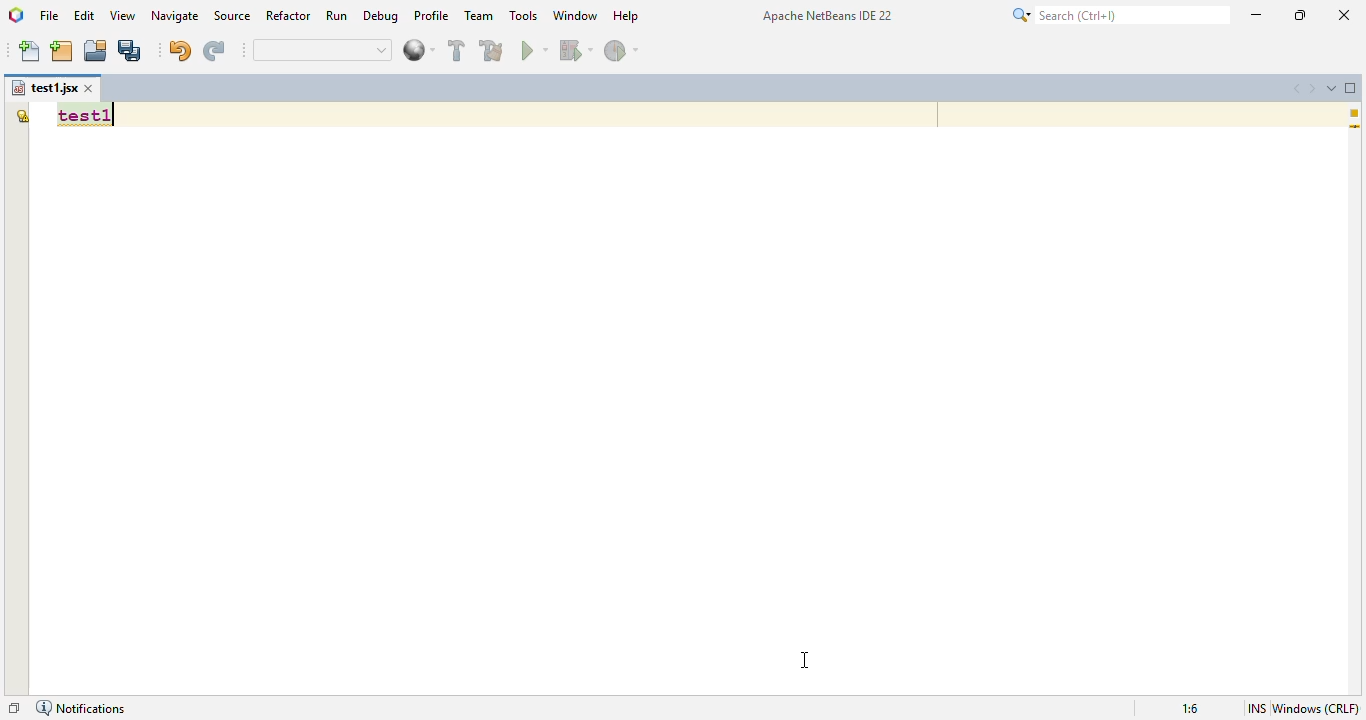  Describe the element at coordinates (31, 51) in the screenshot. I see `new file` at that location.